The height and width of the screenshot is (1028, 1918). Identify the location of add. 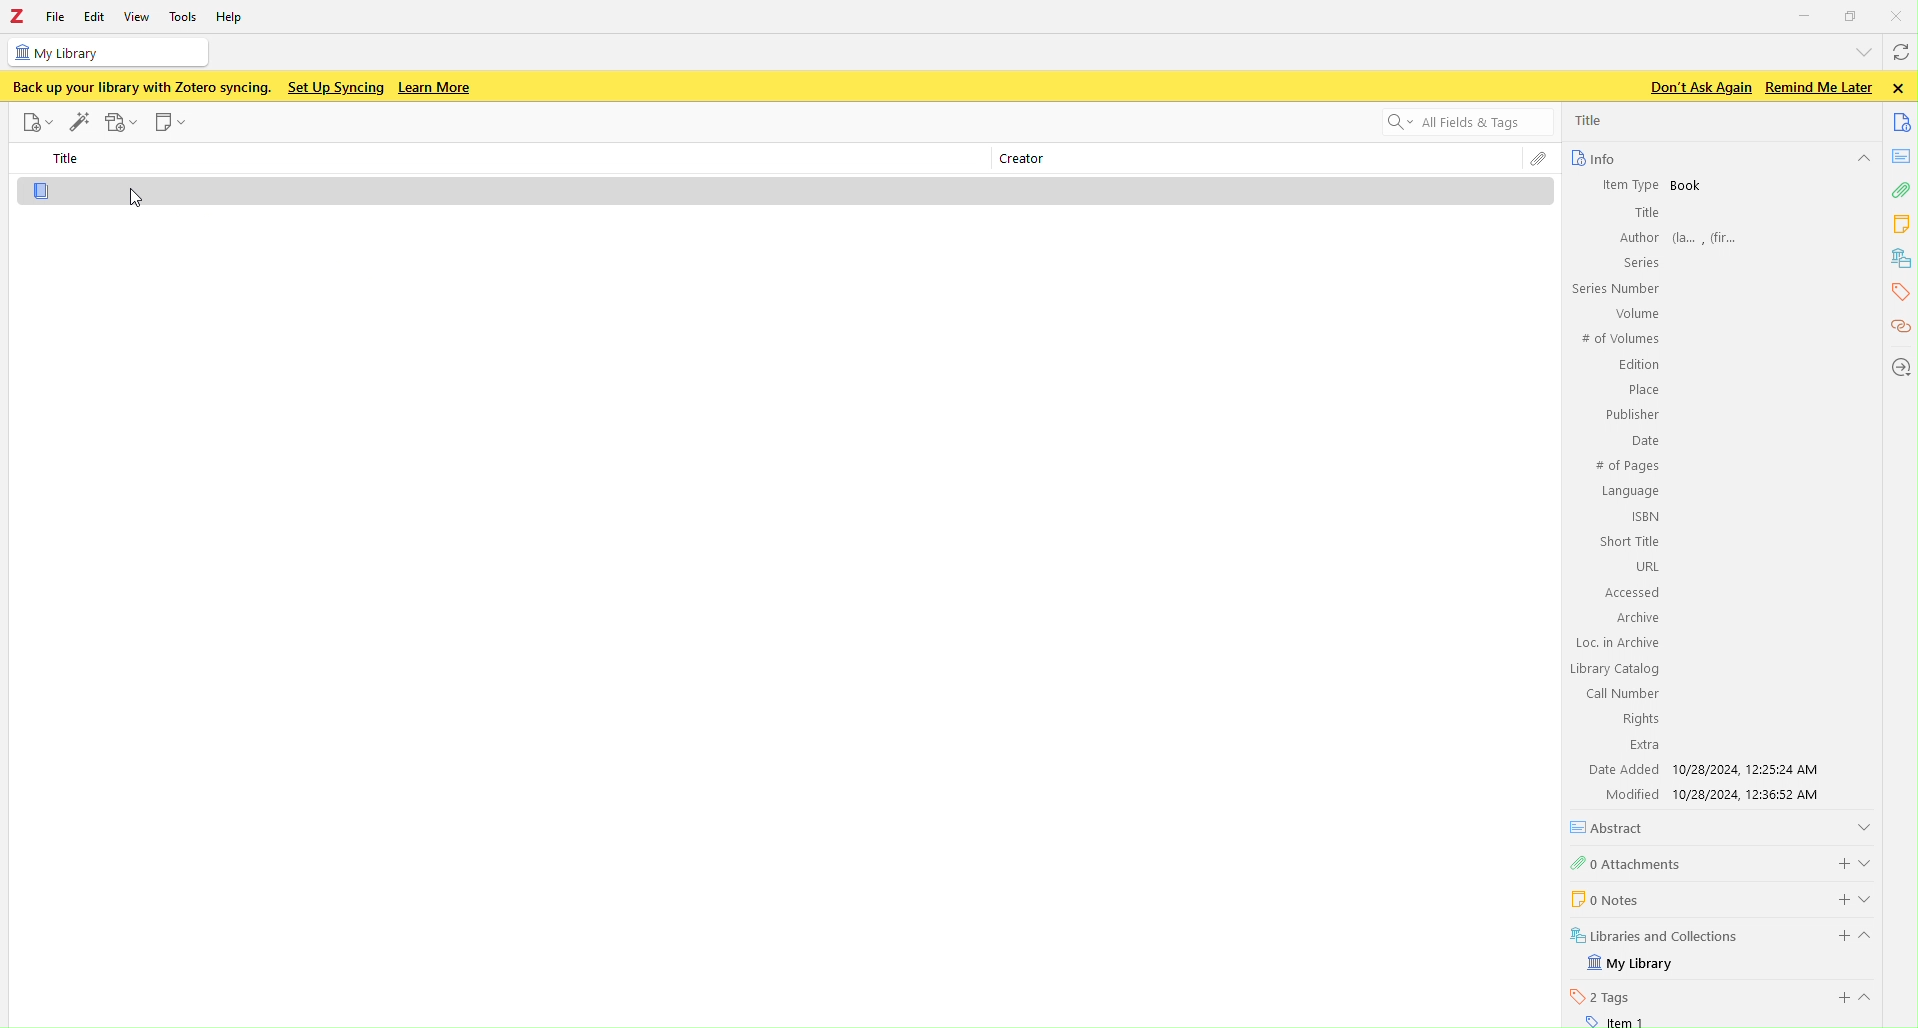
(1838, 861).